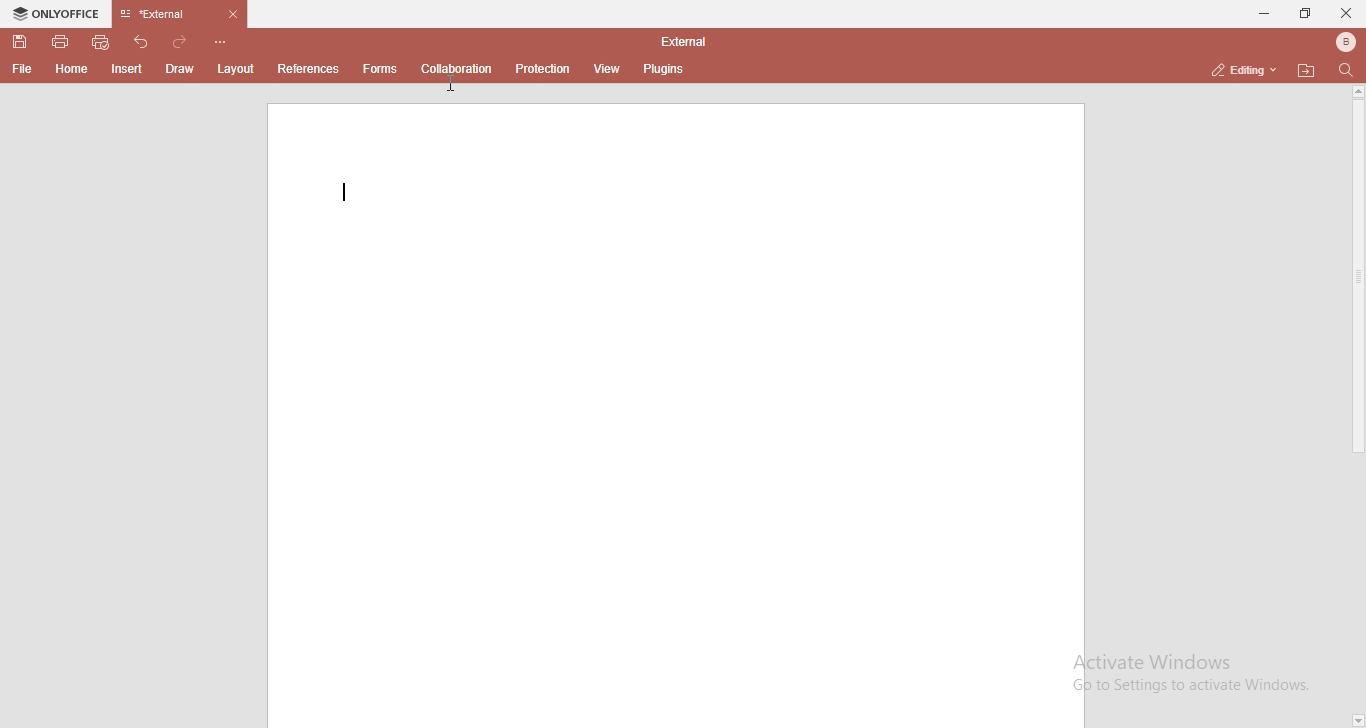 This screenshot has width=1366, height=728. Describe the element at coordinates (72, 70) in the screenshot. I see `home` at that location.